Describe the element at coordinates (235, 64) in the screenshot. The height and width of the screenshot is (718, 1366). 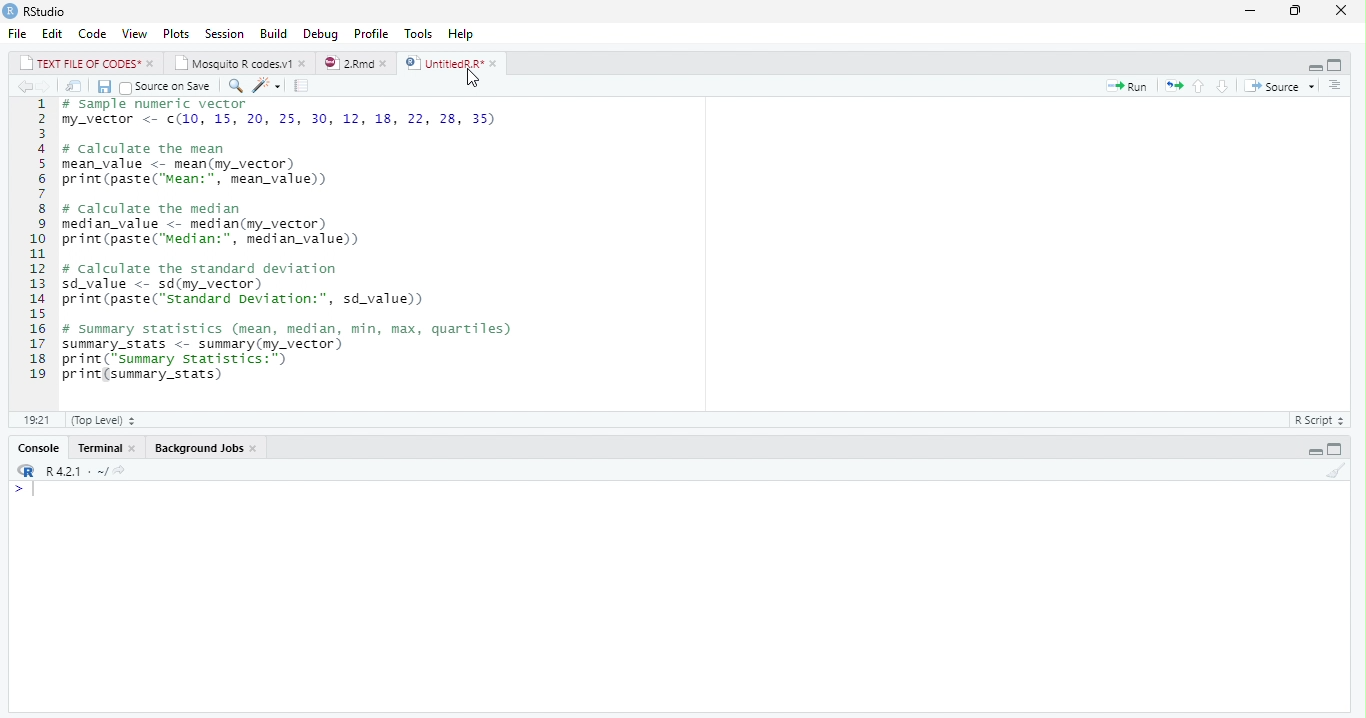
I see `Mosquito R codes.v1` at that location.